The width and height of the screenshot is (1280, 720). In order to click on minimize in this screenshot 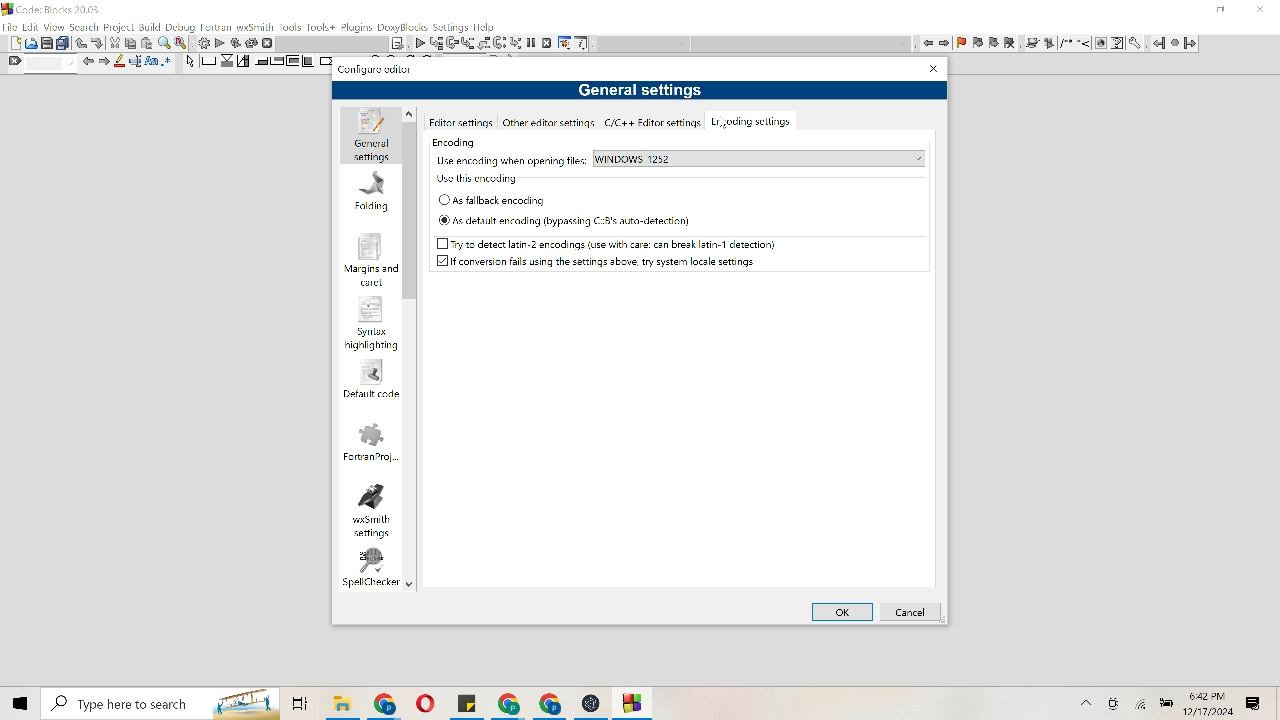, I will do `click(1222, 10)`.